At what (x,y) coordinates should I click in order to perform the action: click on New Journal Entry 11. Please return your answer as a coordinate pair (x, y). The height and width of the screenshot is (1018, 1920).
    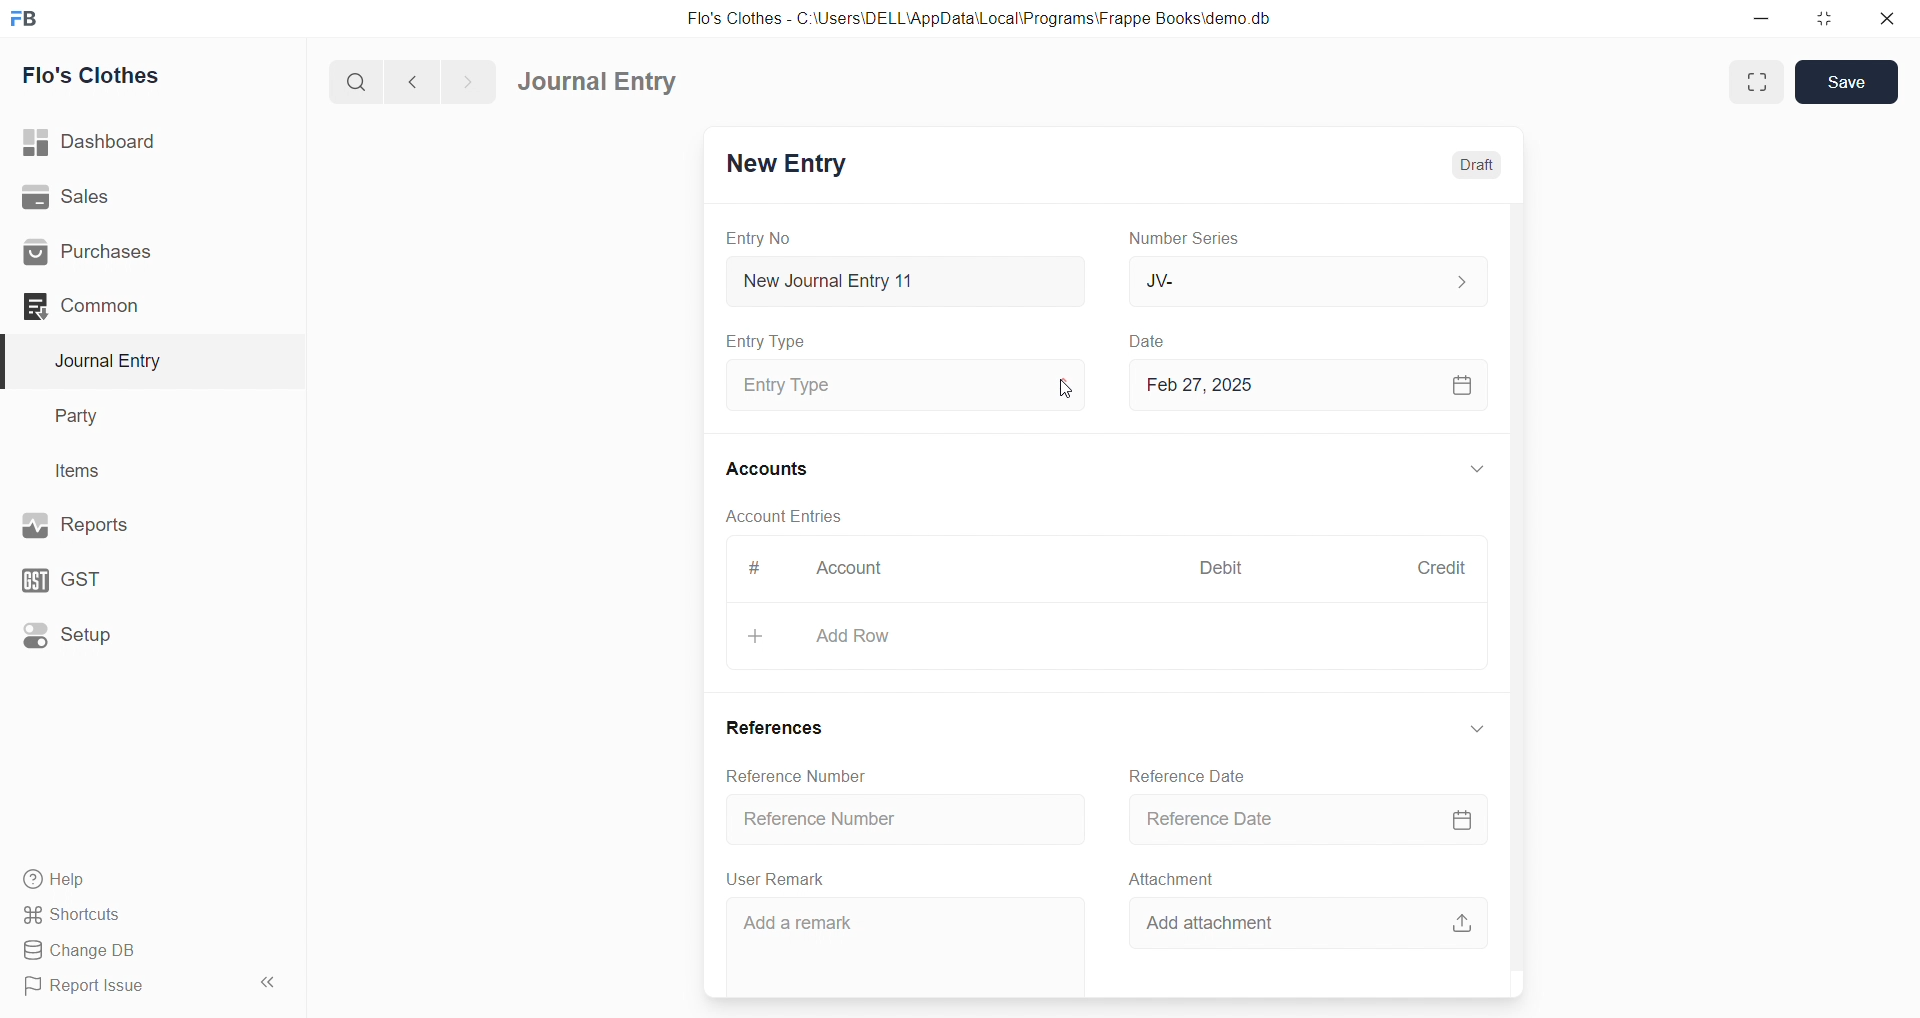
    Looking at the image, I should click on (906, 281).